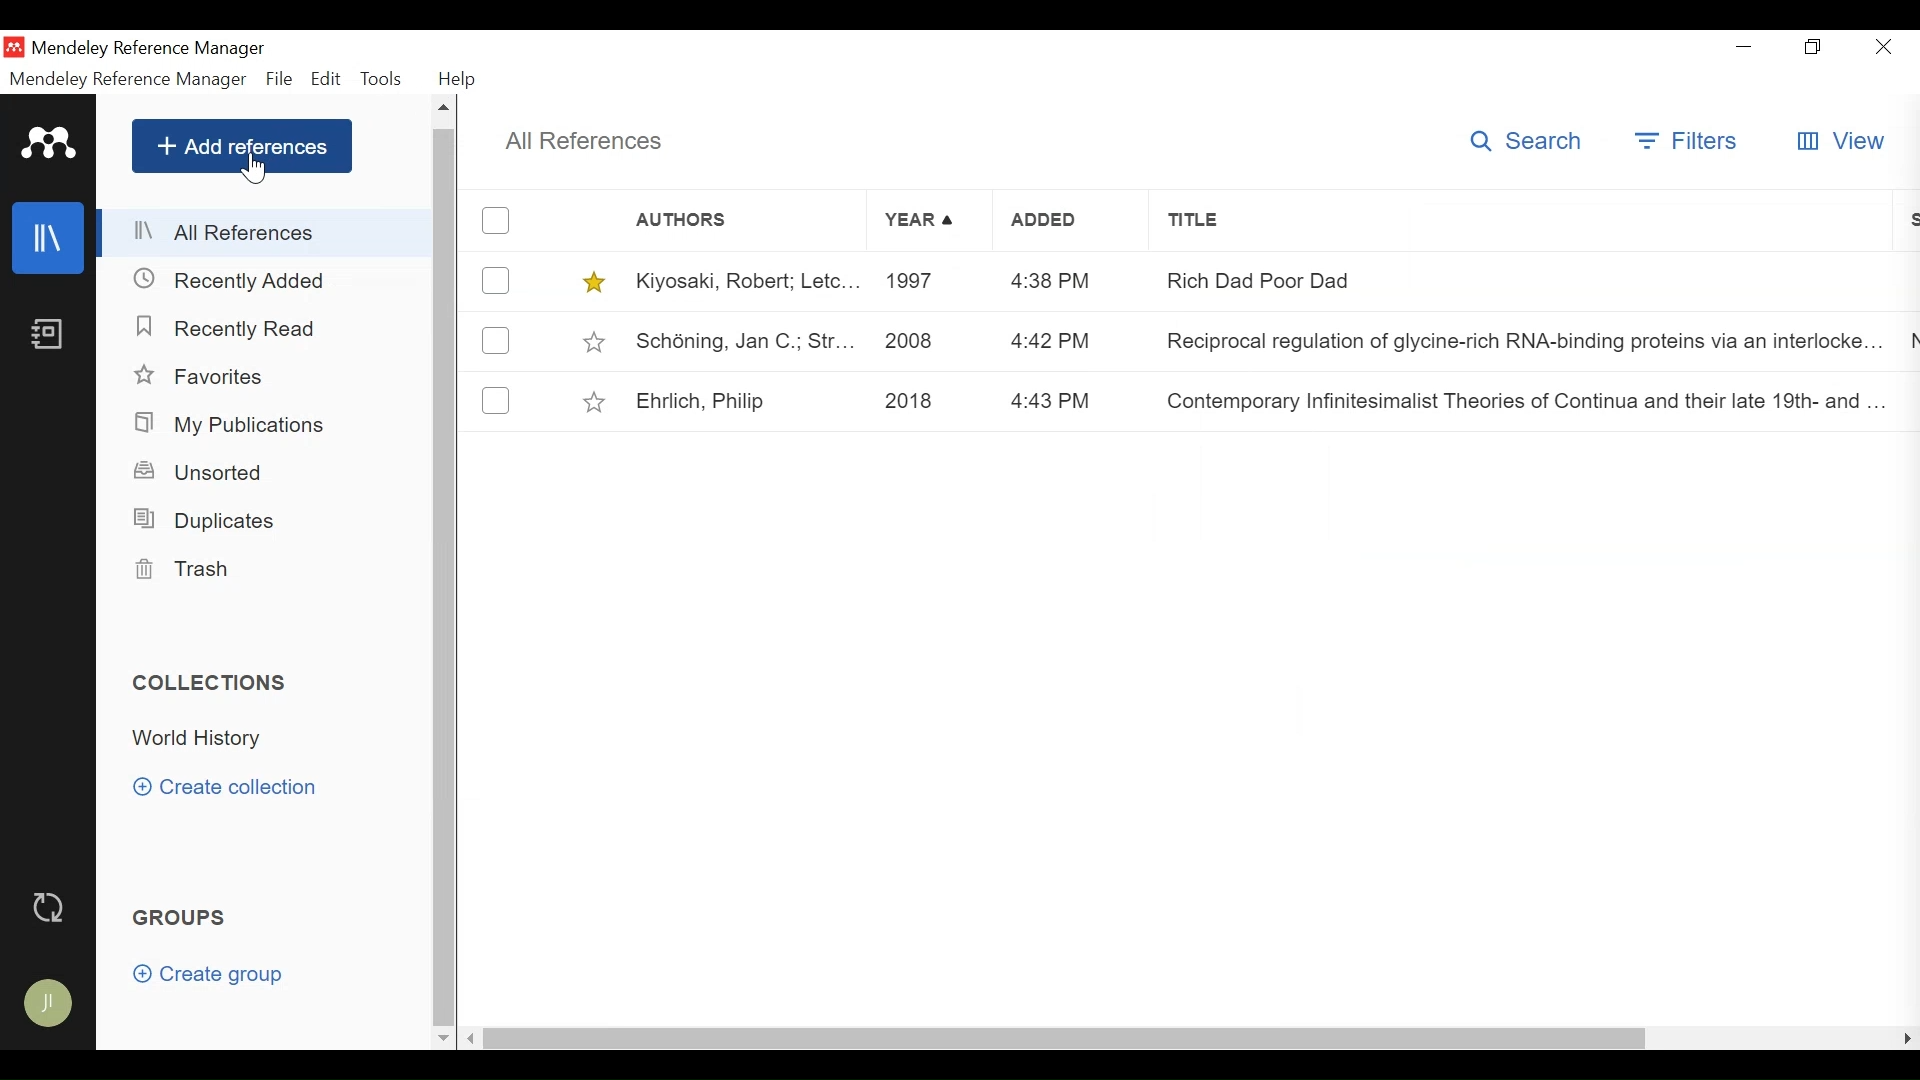 This screenshot has height=1080, width=1920. I want to click on 1997, so click(927, 281).